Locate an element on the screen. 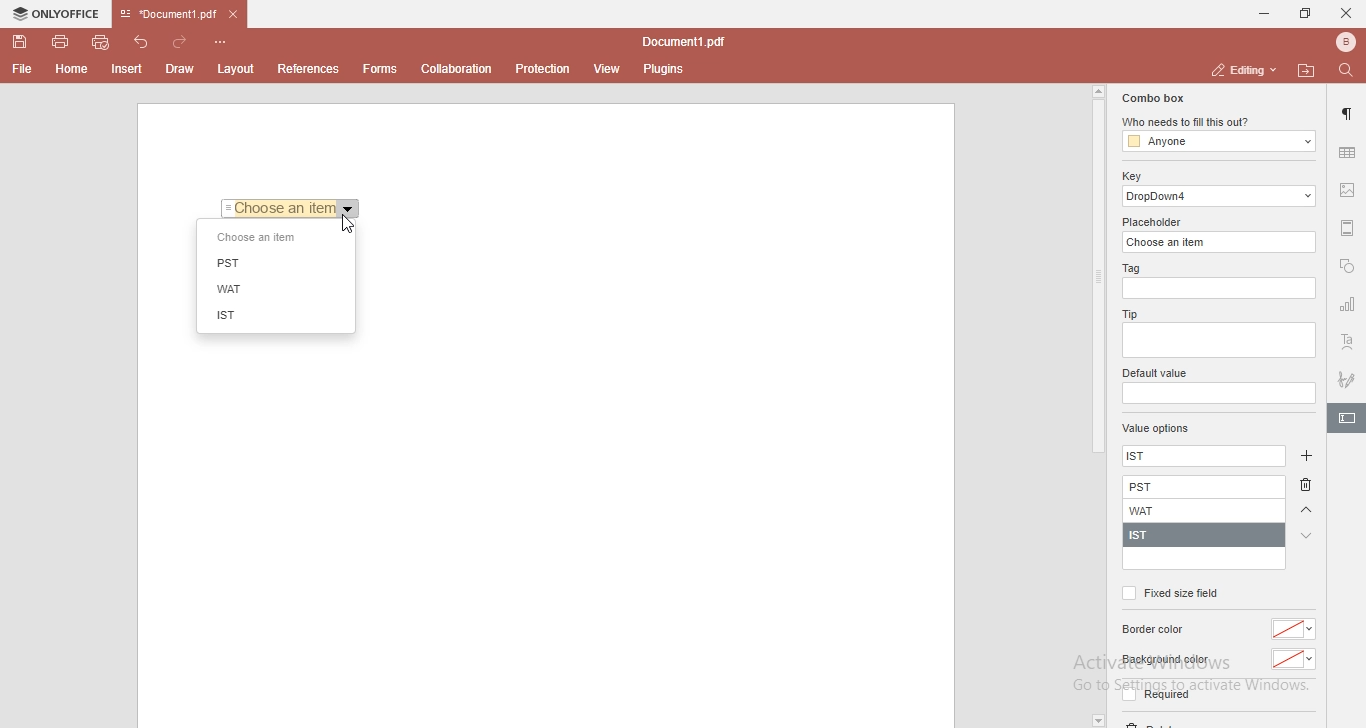  view is located at coordinates (608, 69).